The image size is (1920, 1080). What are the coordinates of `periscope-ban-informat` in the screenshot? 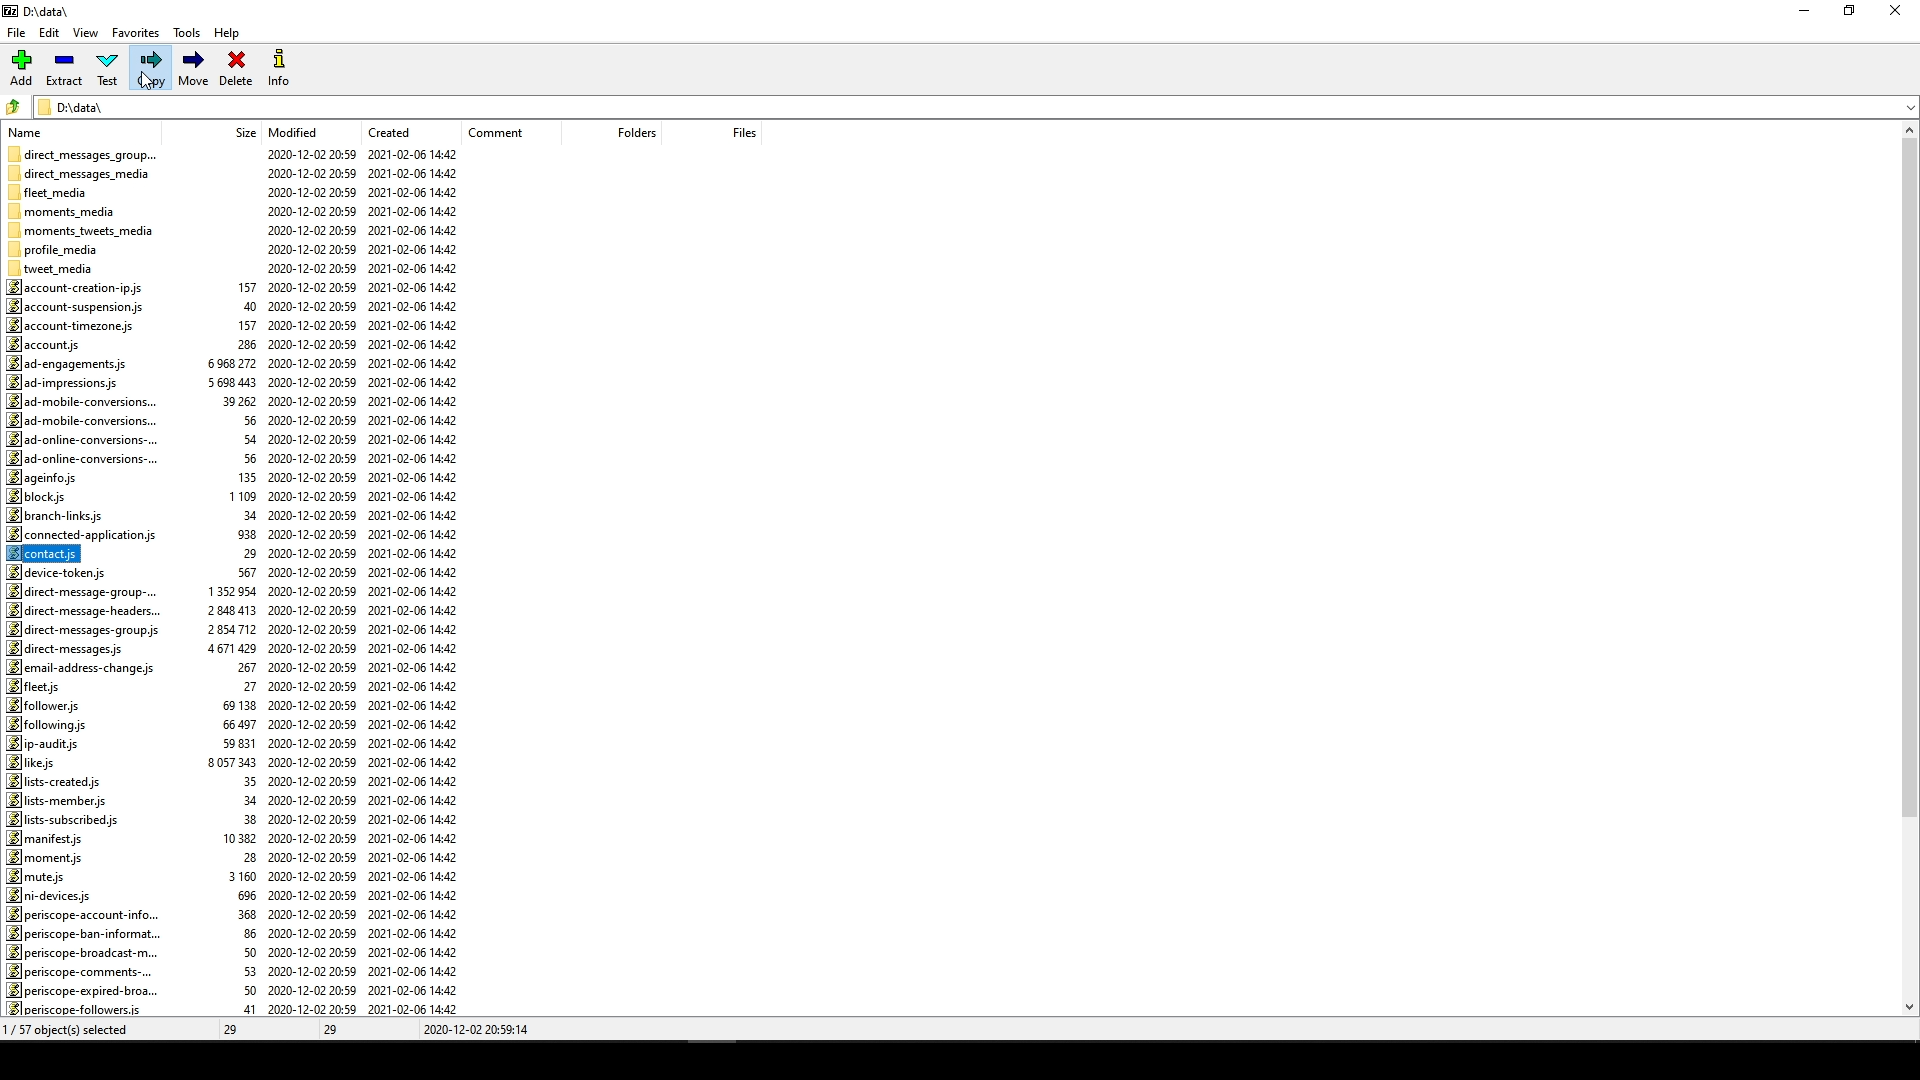 It's located at (91, 932).